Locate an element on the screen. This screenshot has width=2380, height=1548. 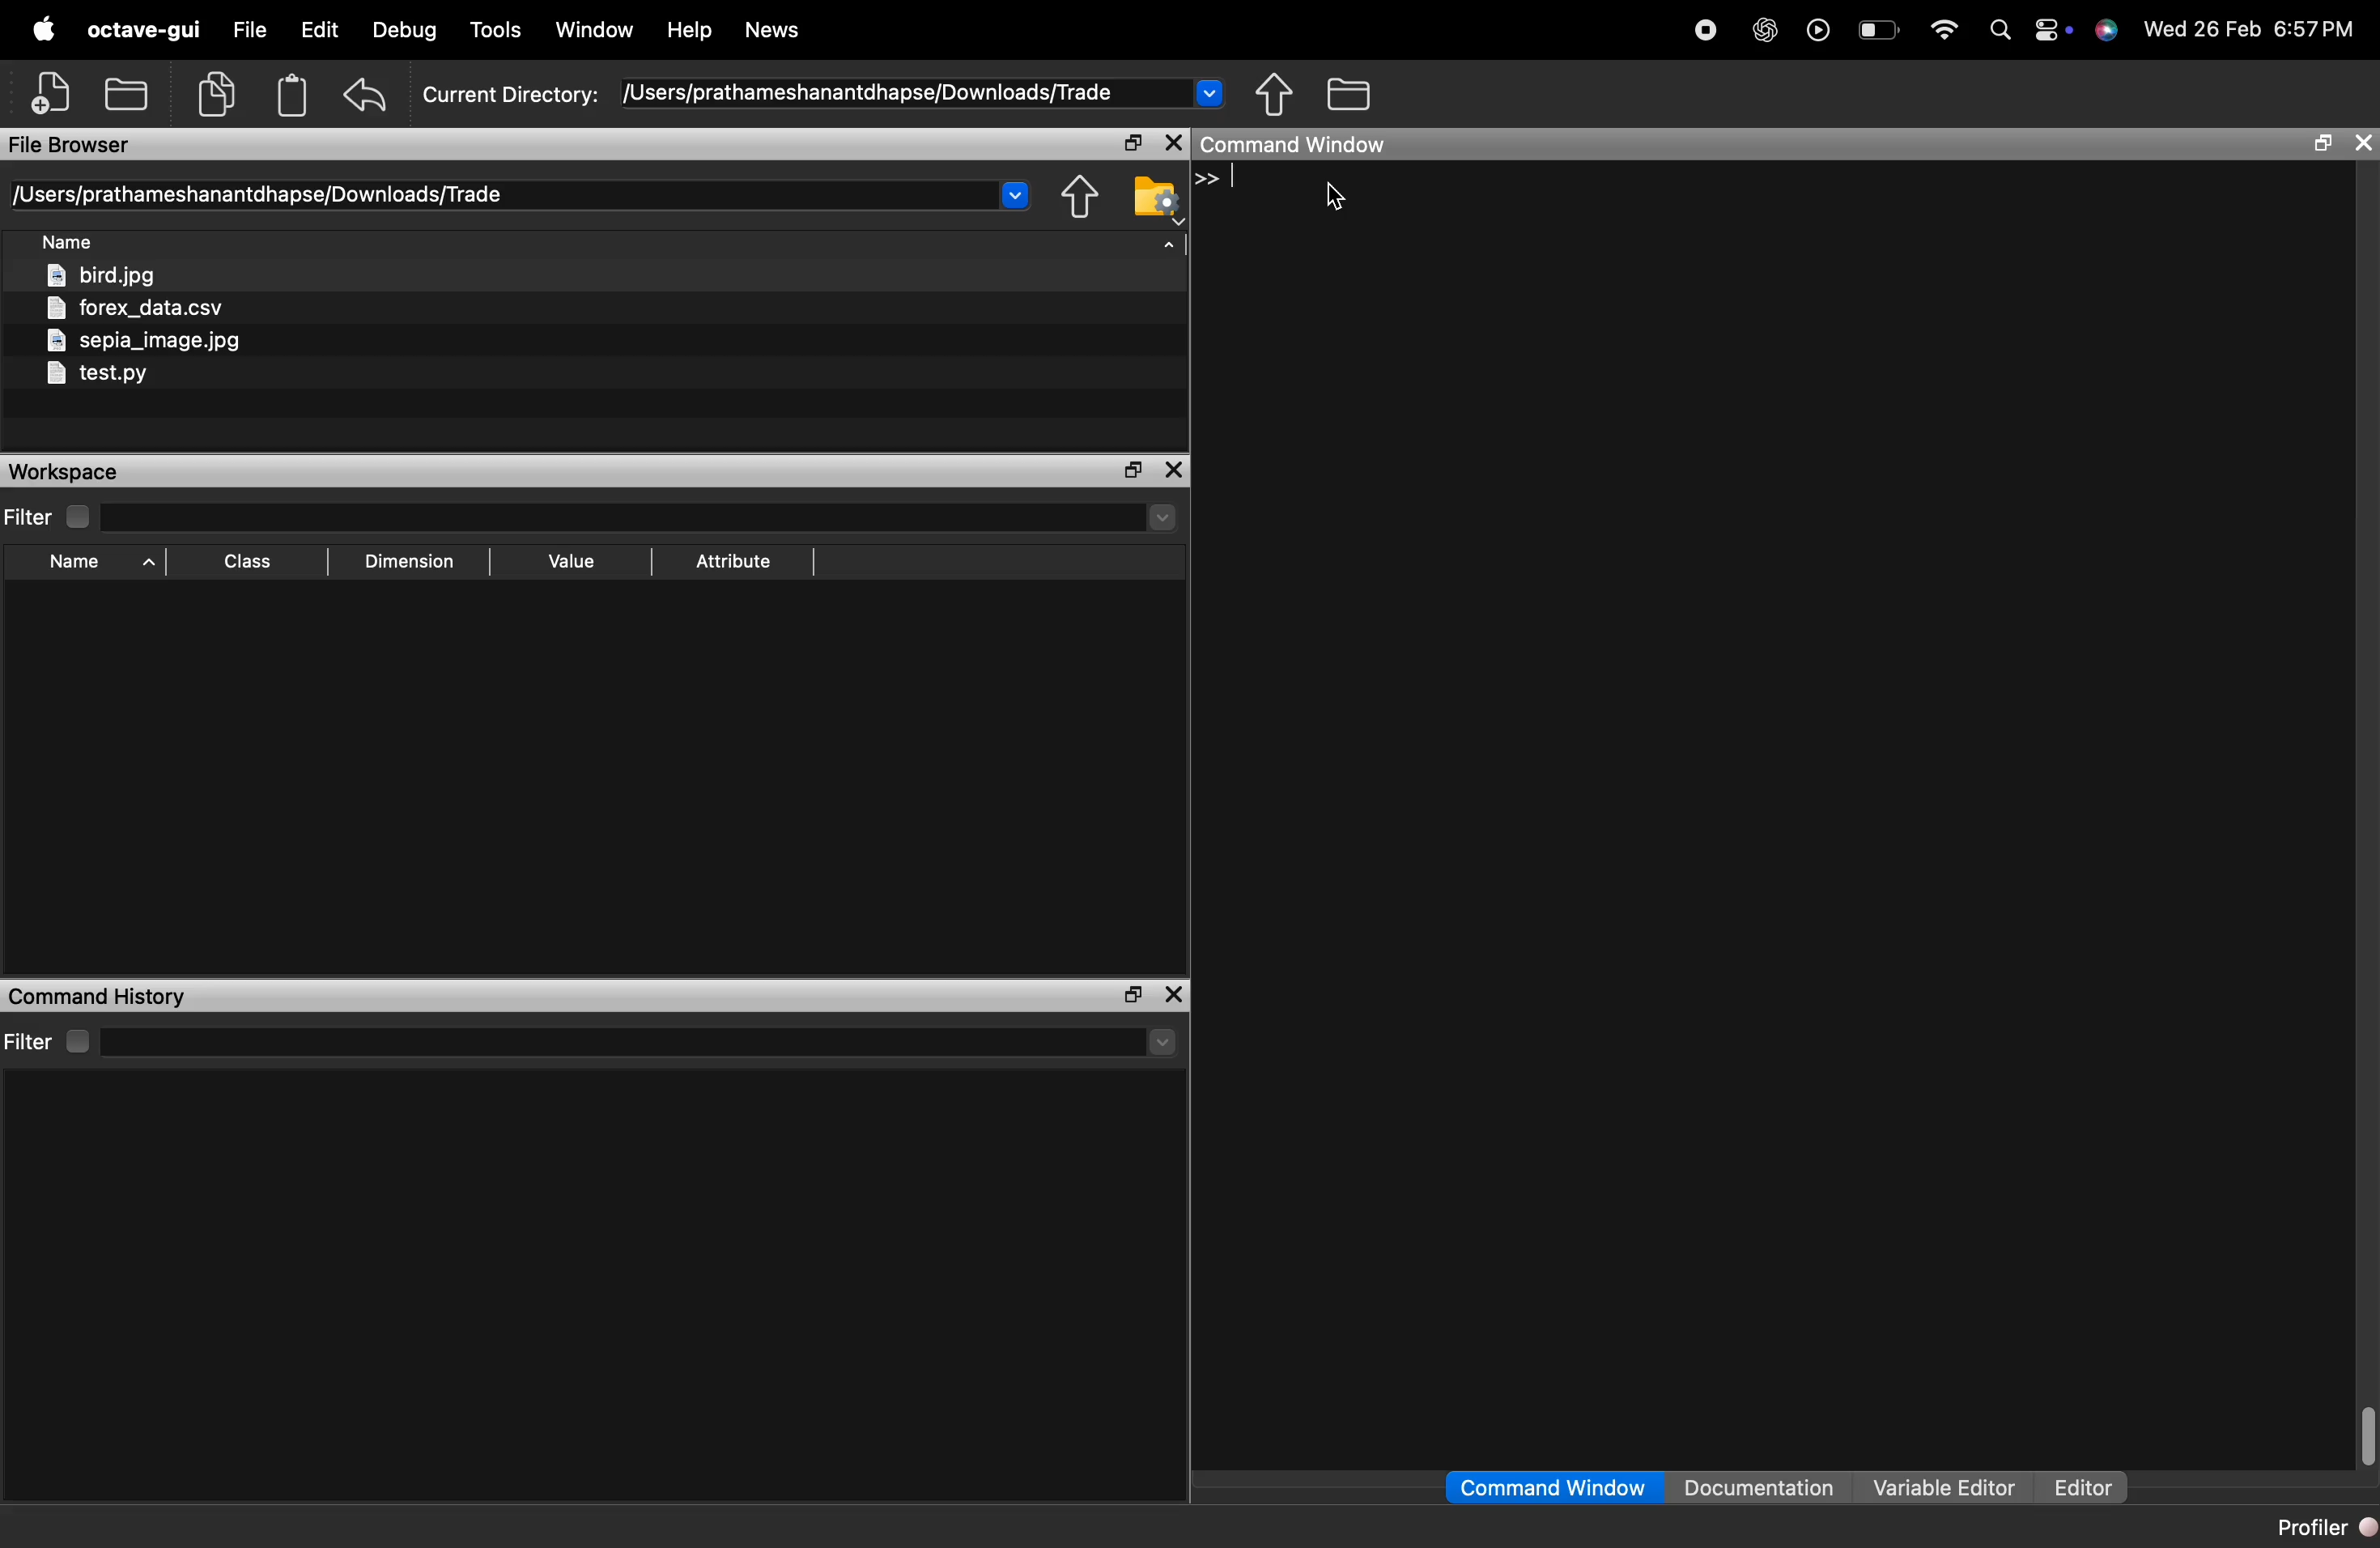
browser your file is located at coordinates (1155, 203).